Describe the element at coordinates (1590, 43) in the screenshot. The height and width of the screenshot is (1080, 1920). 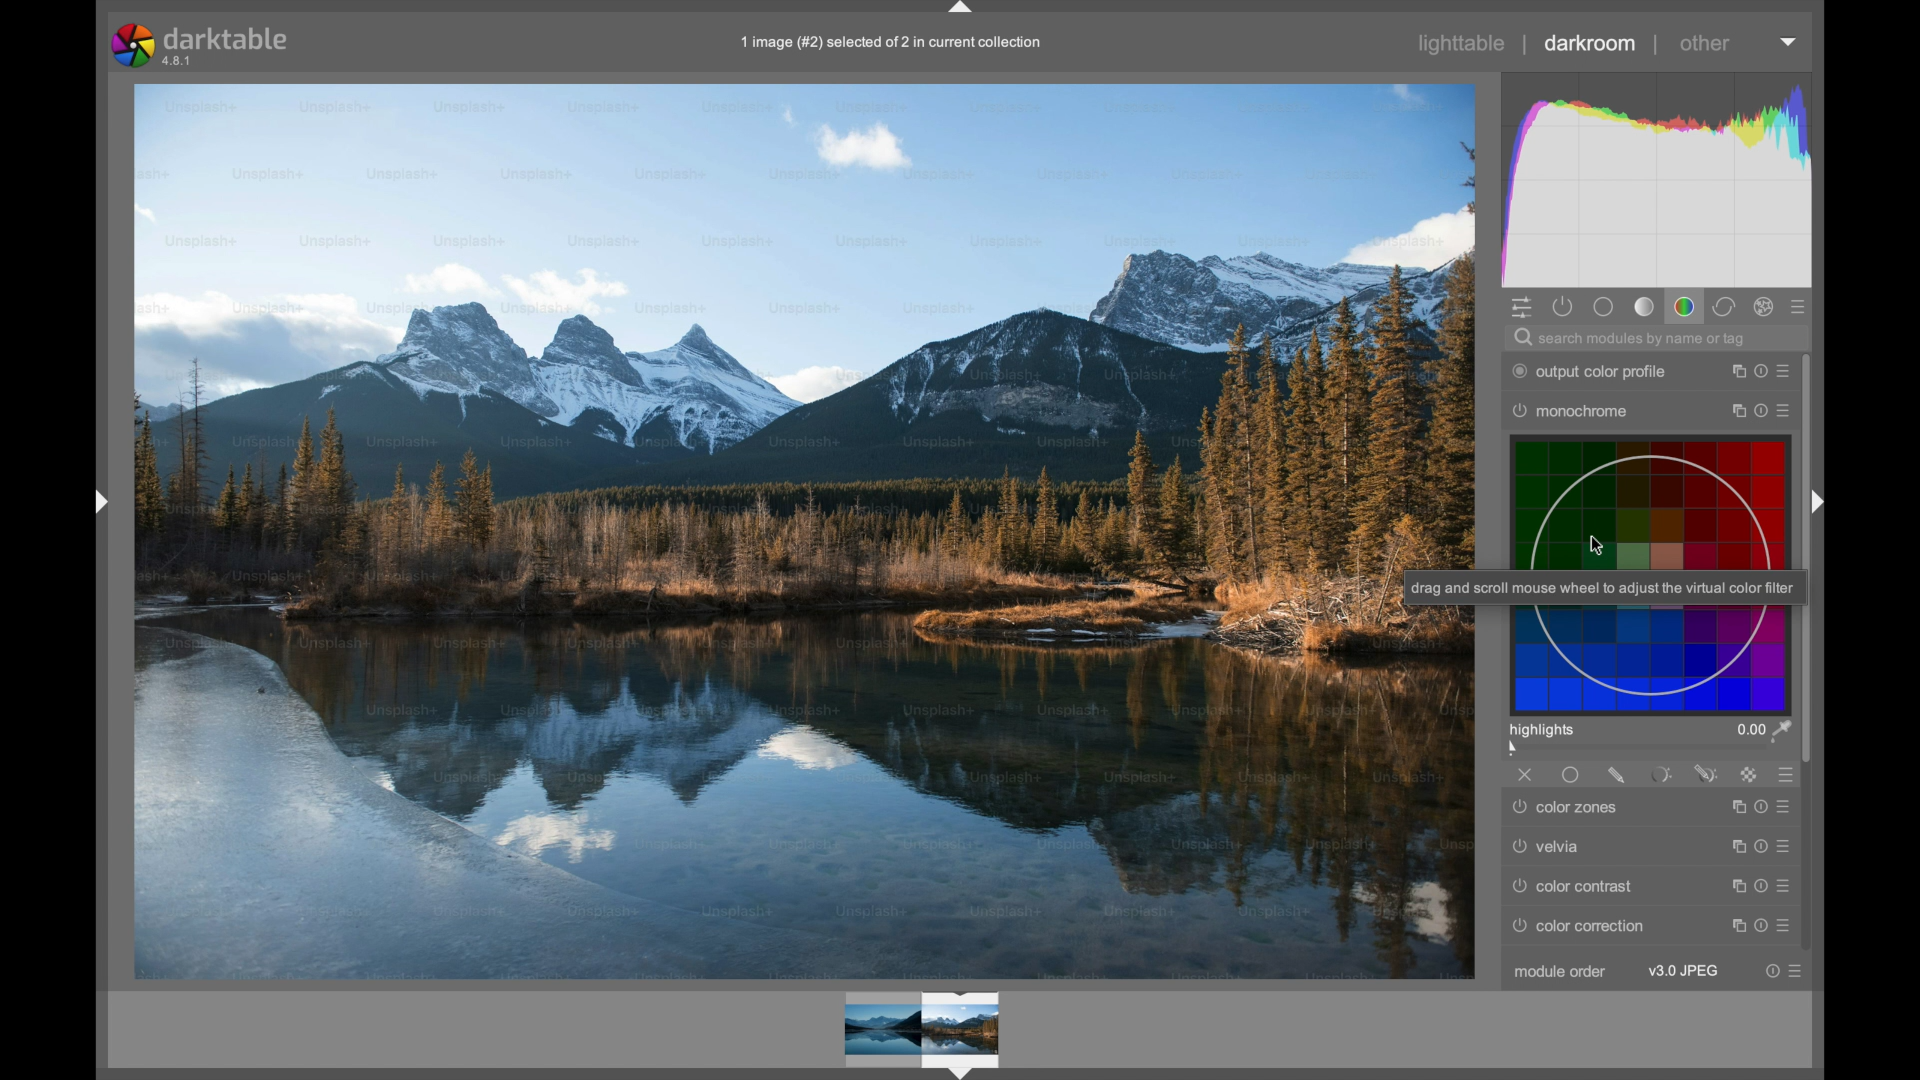
I see `darkroom` at that location.